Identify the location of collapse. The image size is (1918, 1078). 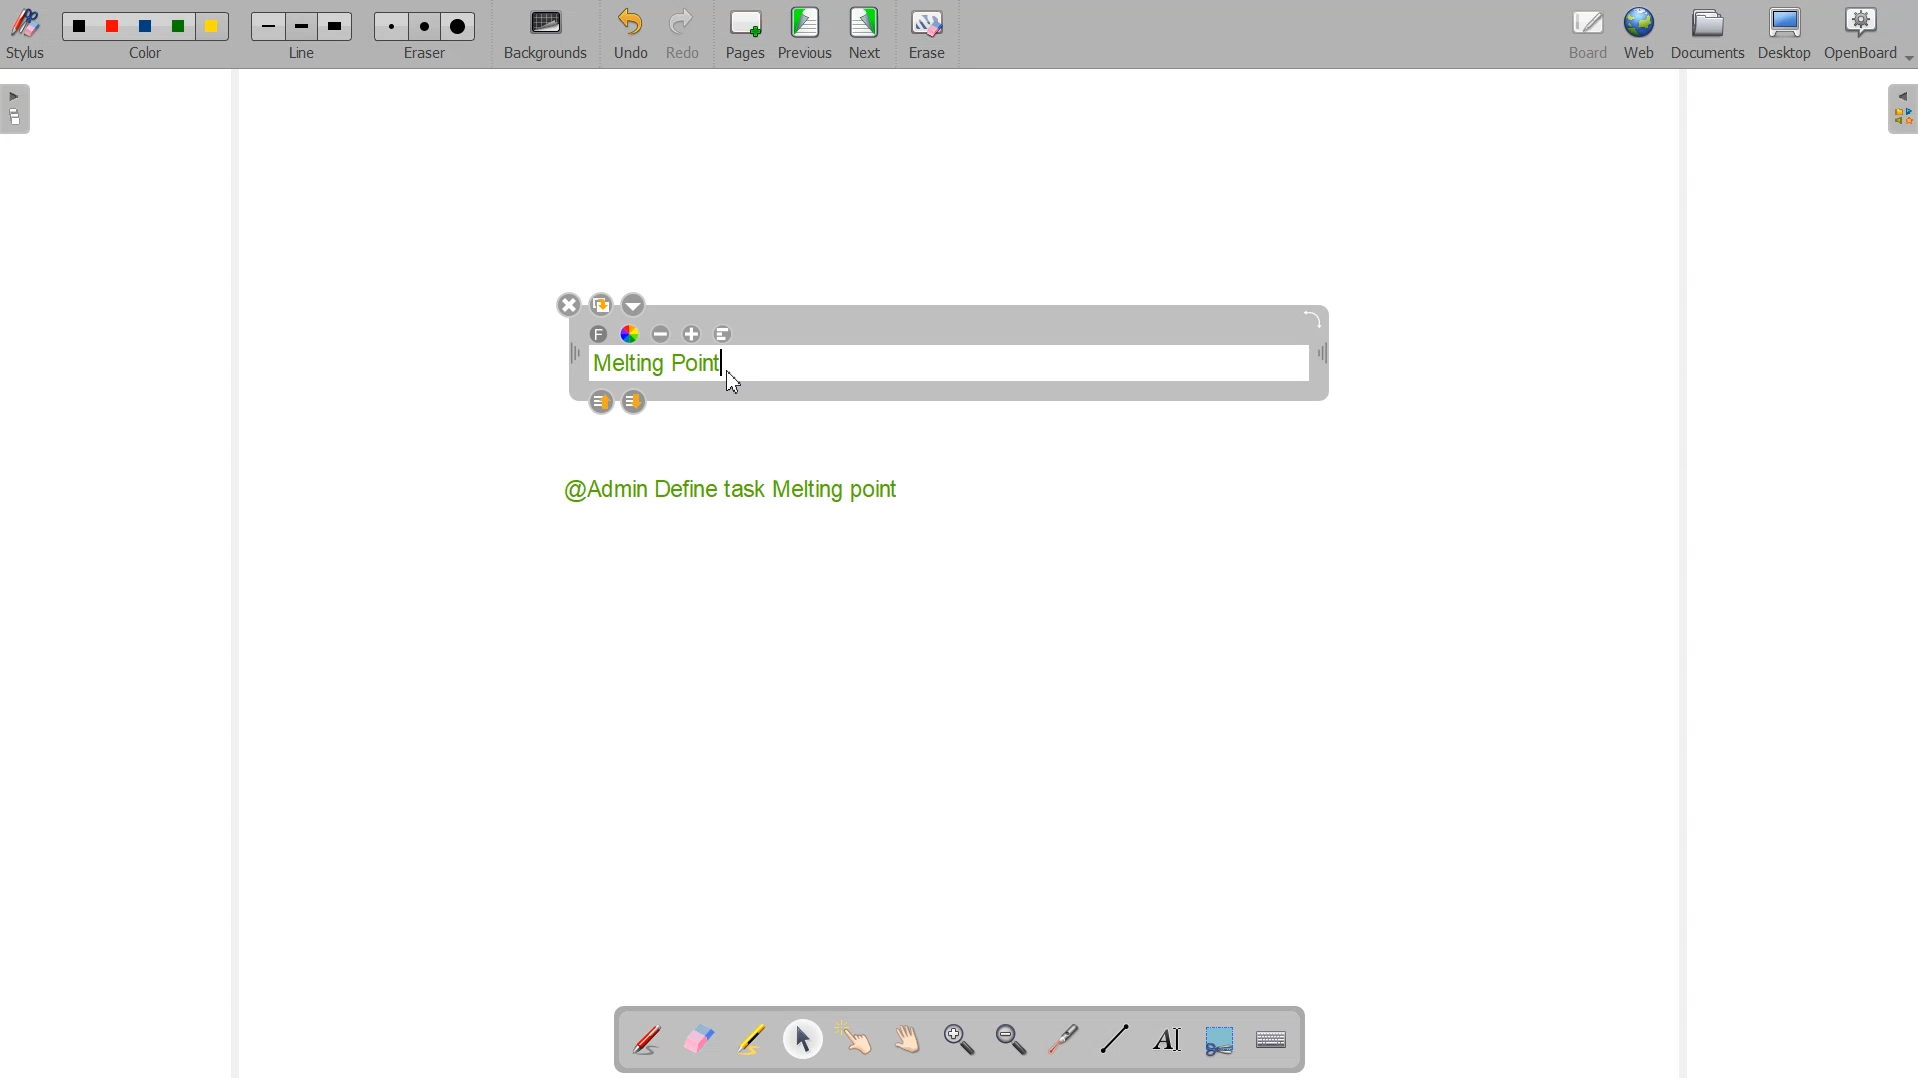
(1323, 353).